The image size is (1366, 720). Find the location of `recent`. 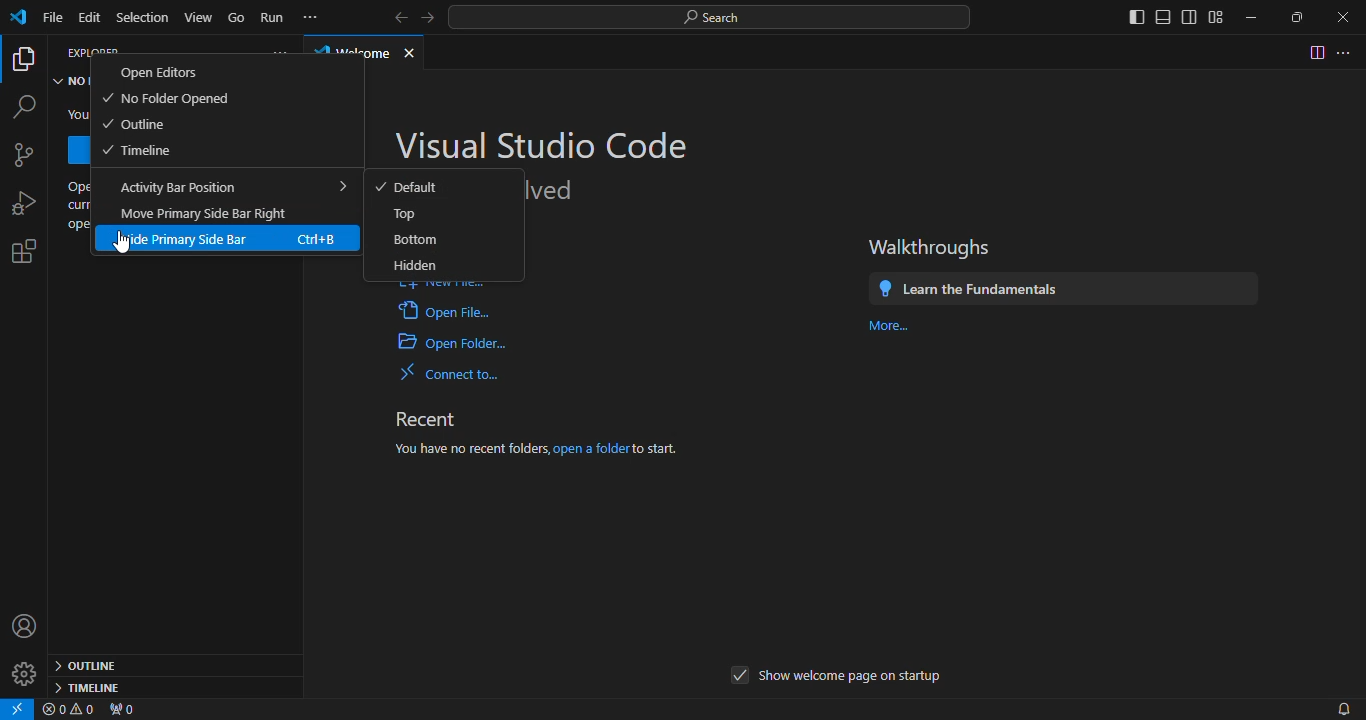

recent is located at coordinates (433, 415).